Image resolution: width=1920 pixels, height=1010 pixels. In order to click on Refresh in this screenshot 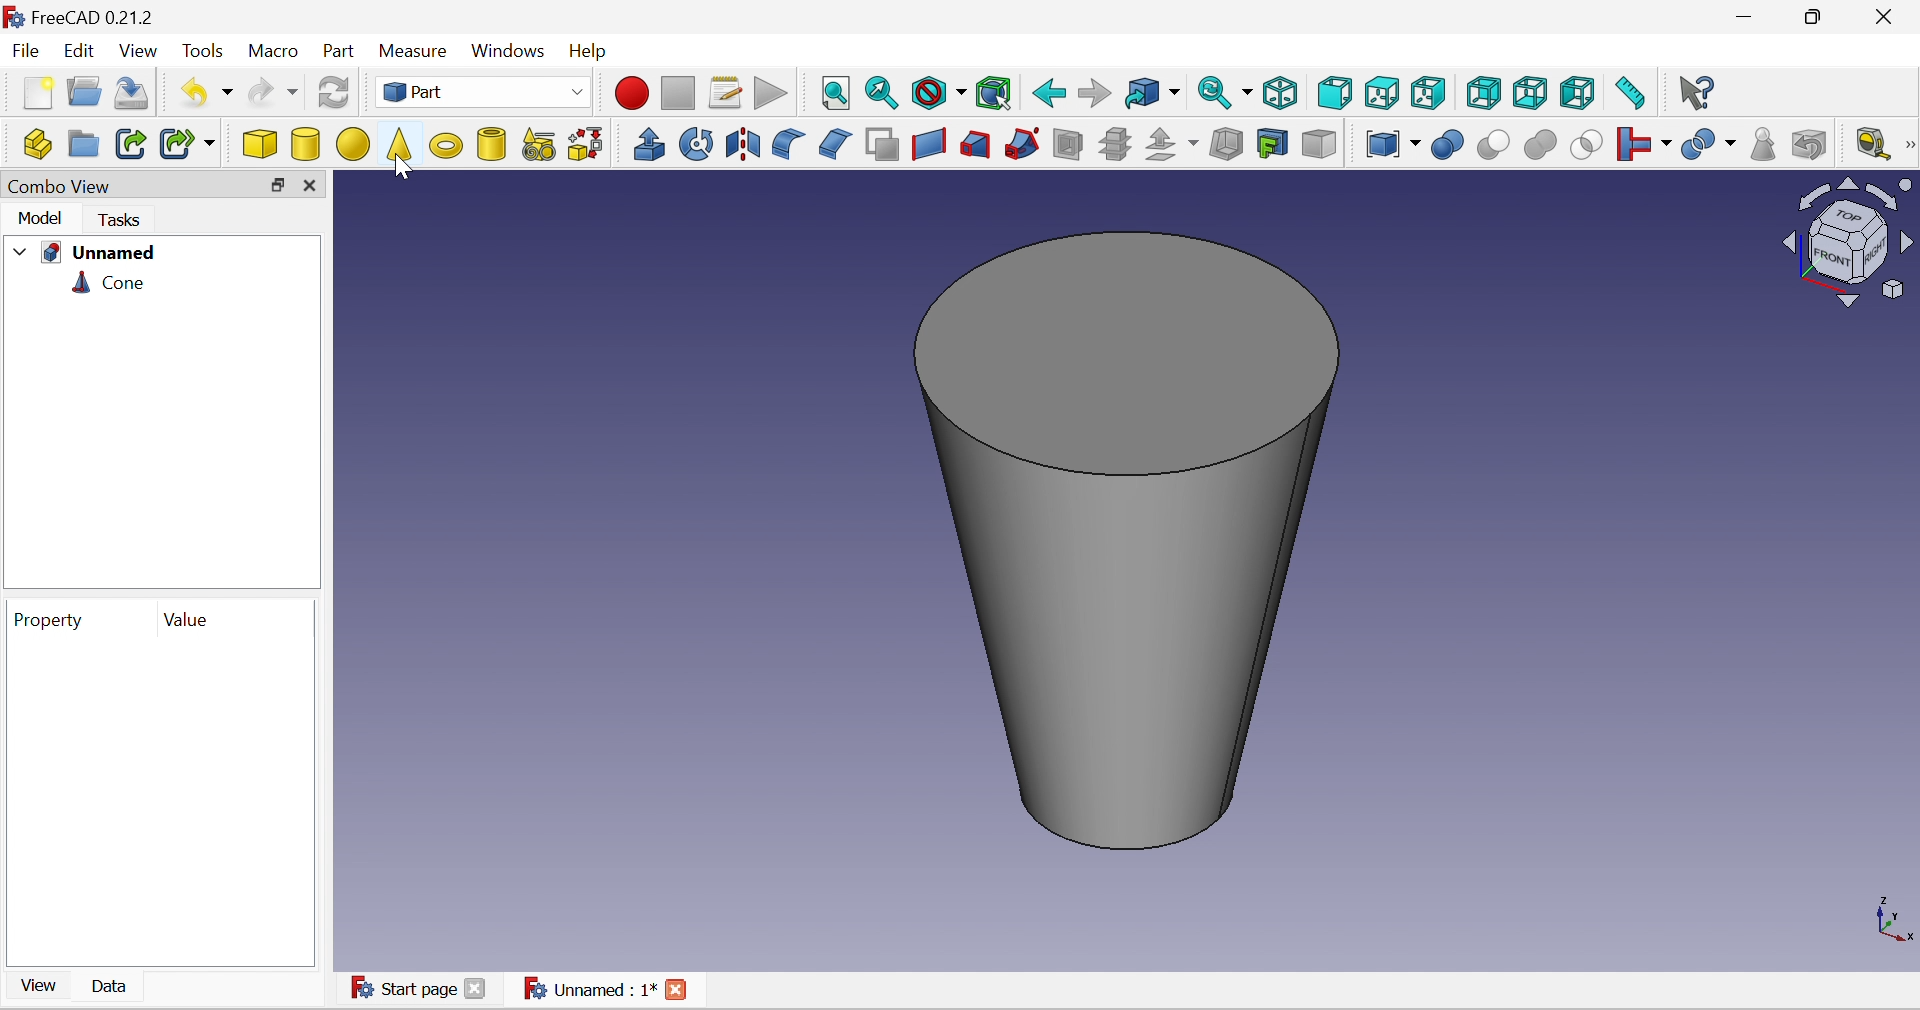, I will do `click(331, 92)`.